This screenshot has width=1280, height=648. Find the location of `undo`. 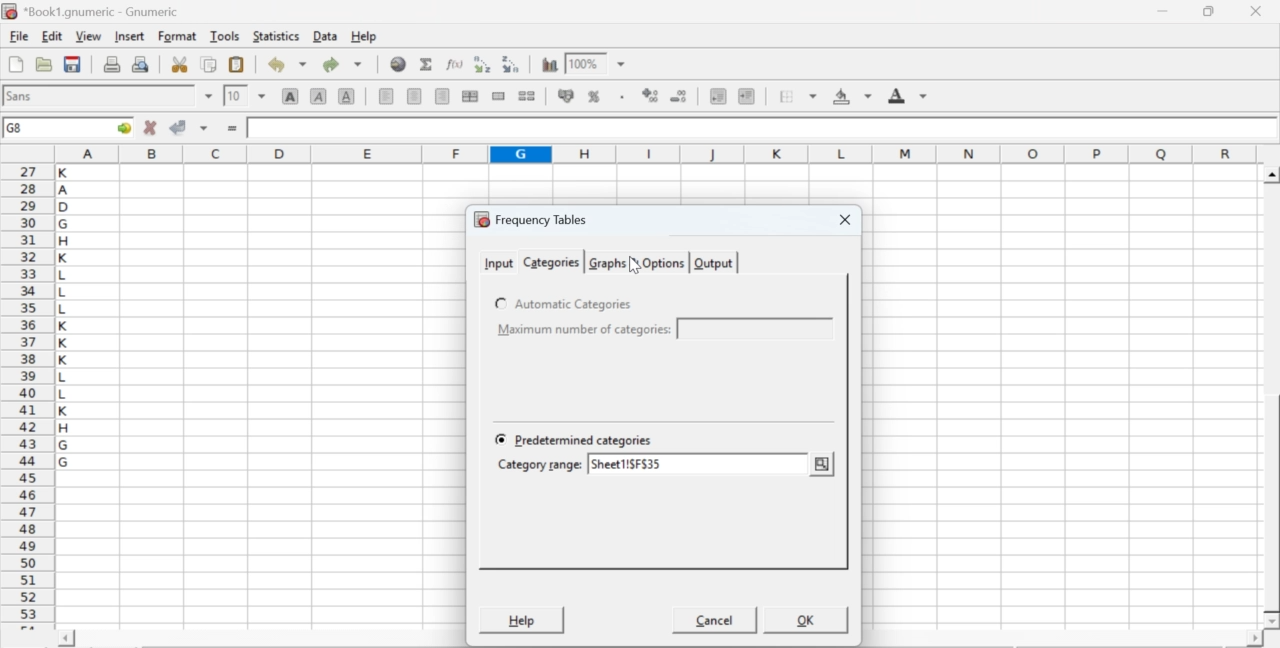

undo is located at coordinates (286, 65).